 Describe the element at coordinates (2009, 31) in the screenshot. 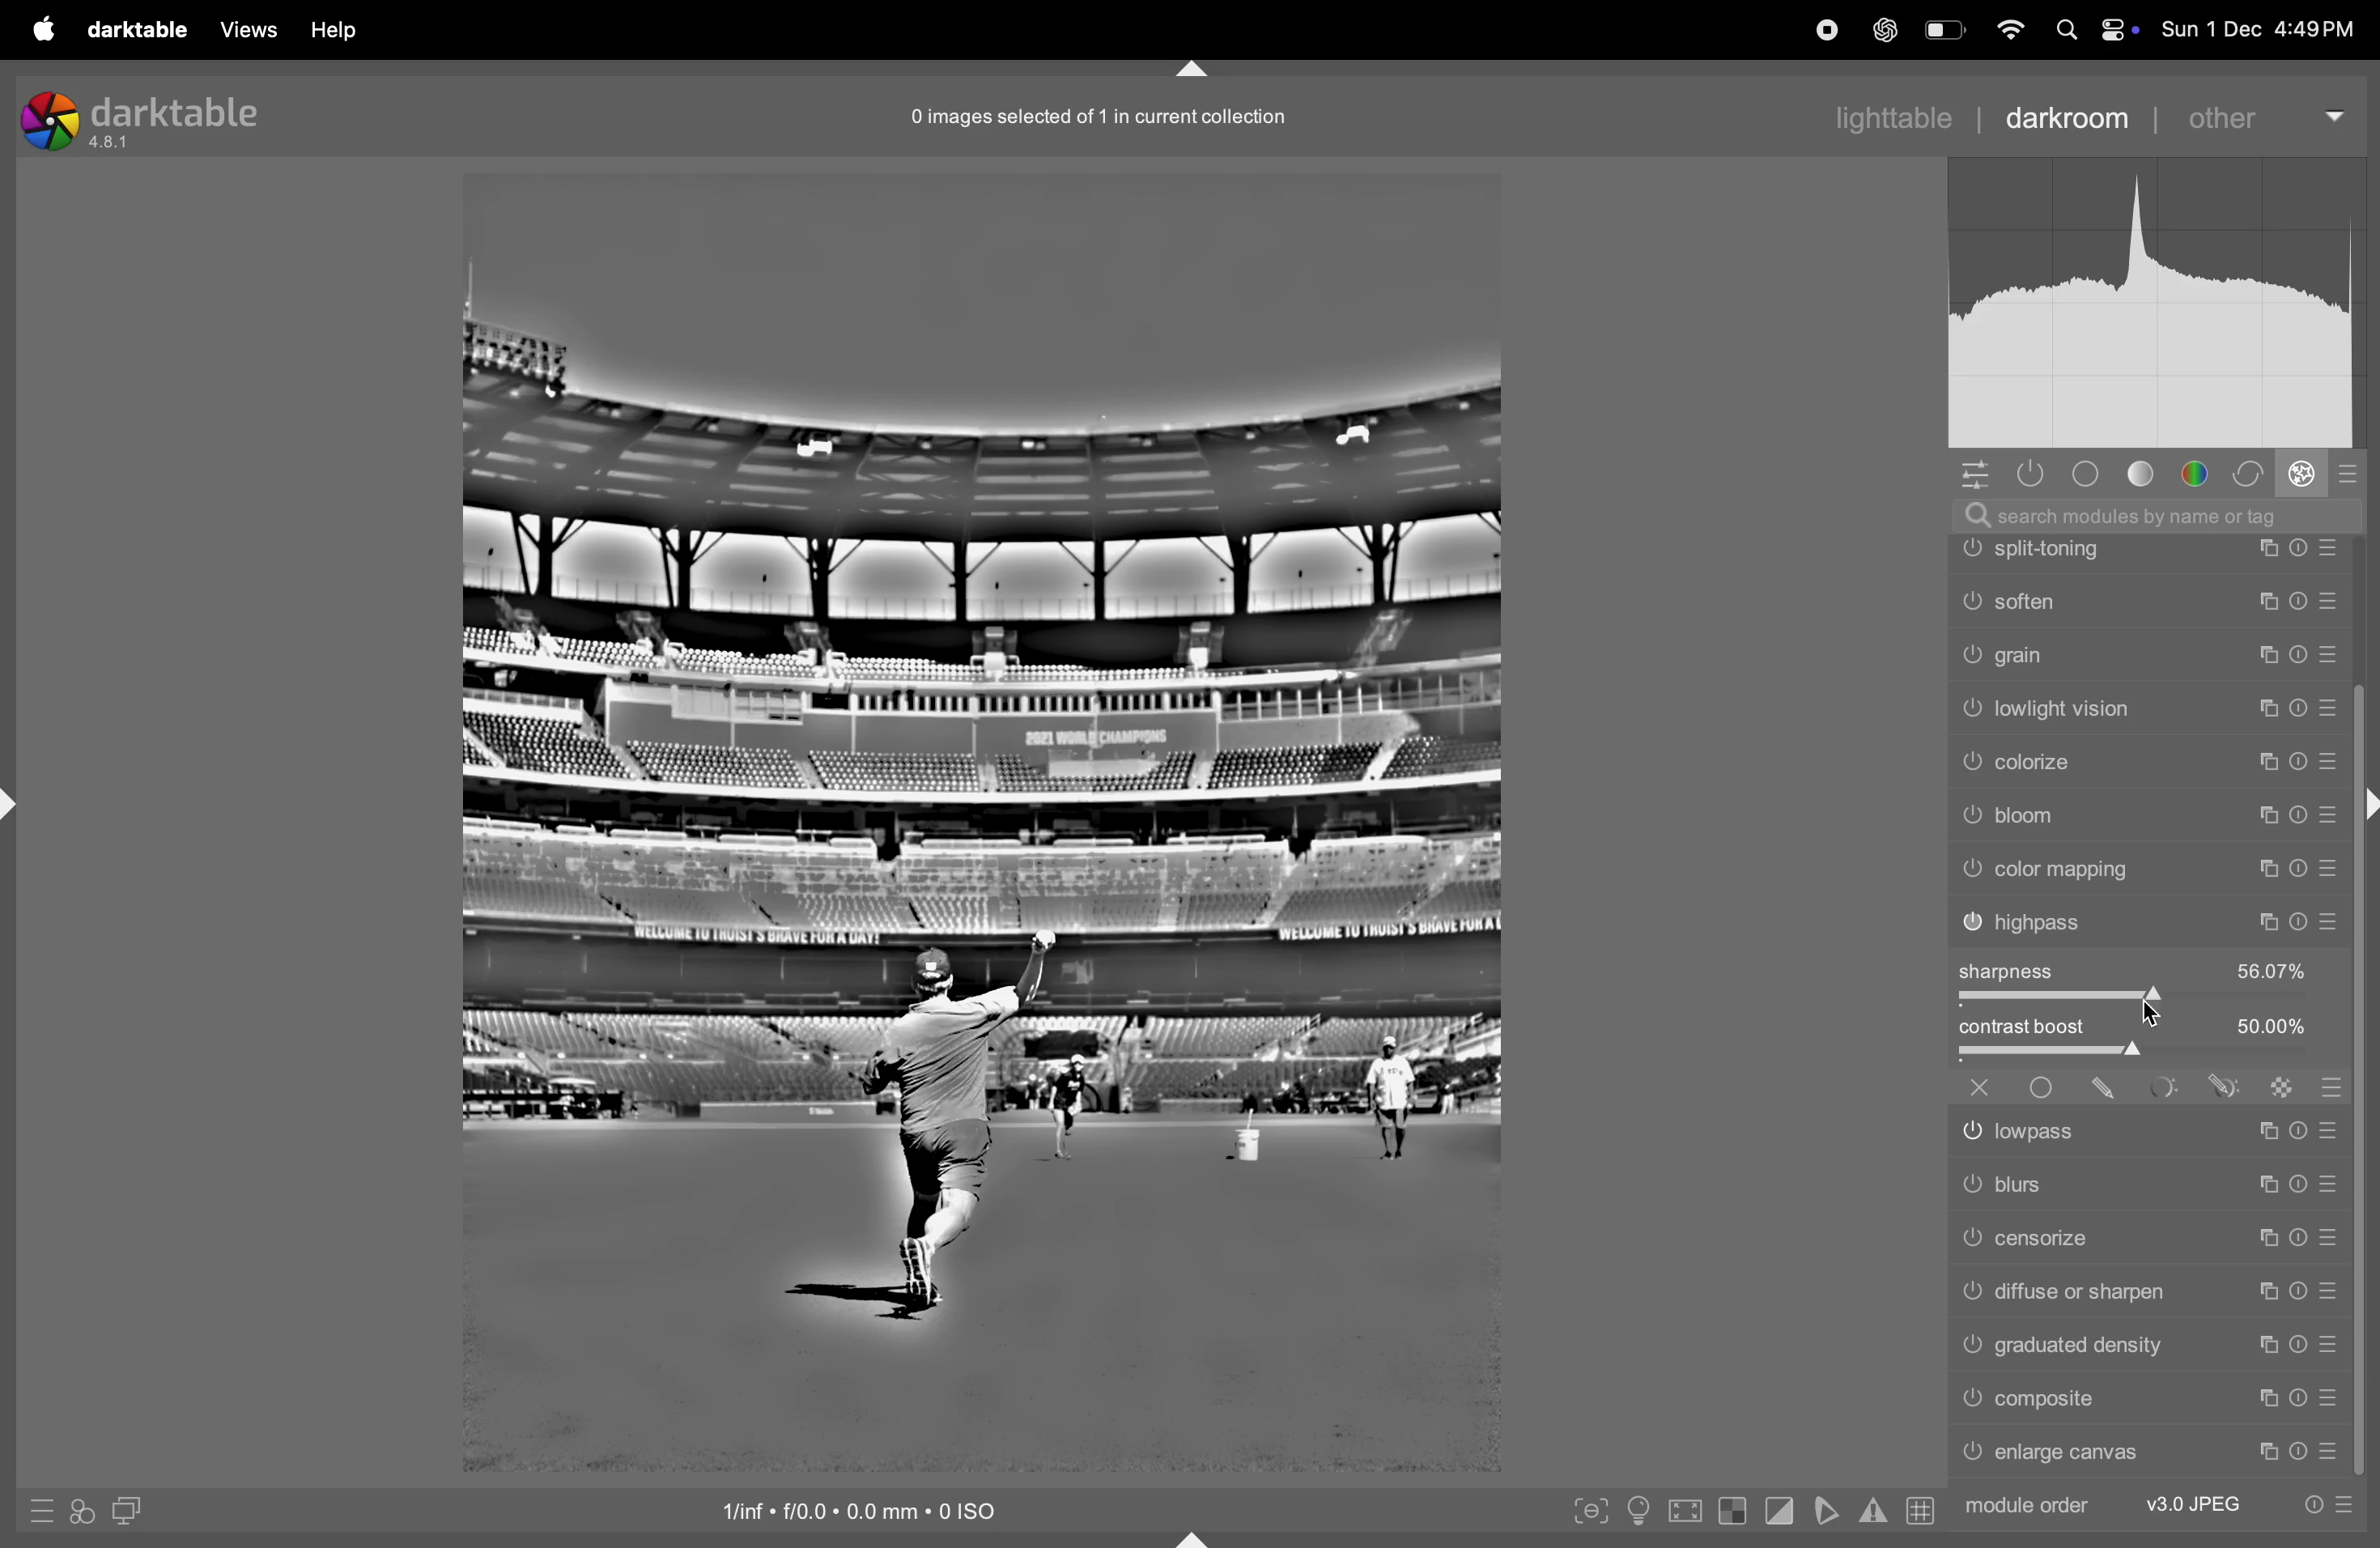

I see `wifi` at that location.